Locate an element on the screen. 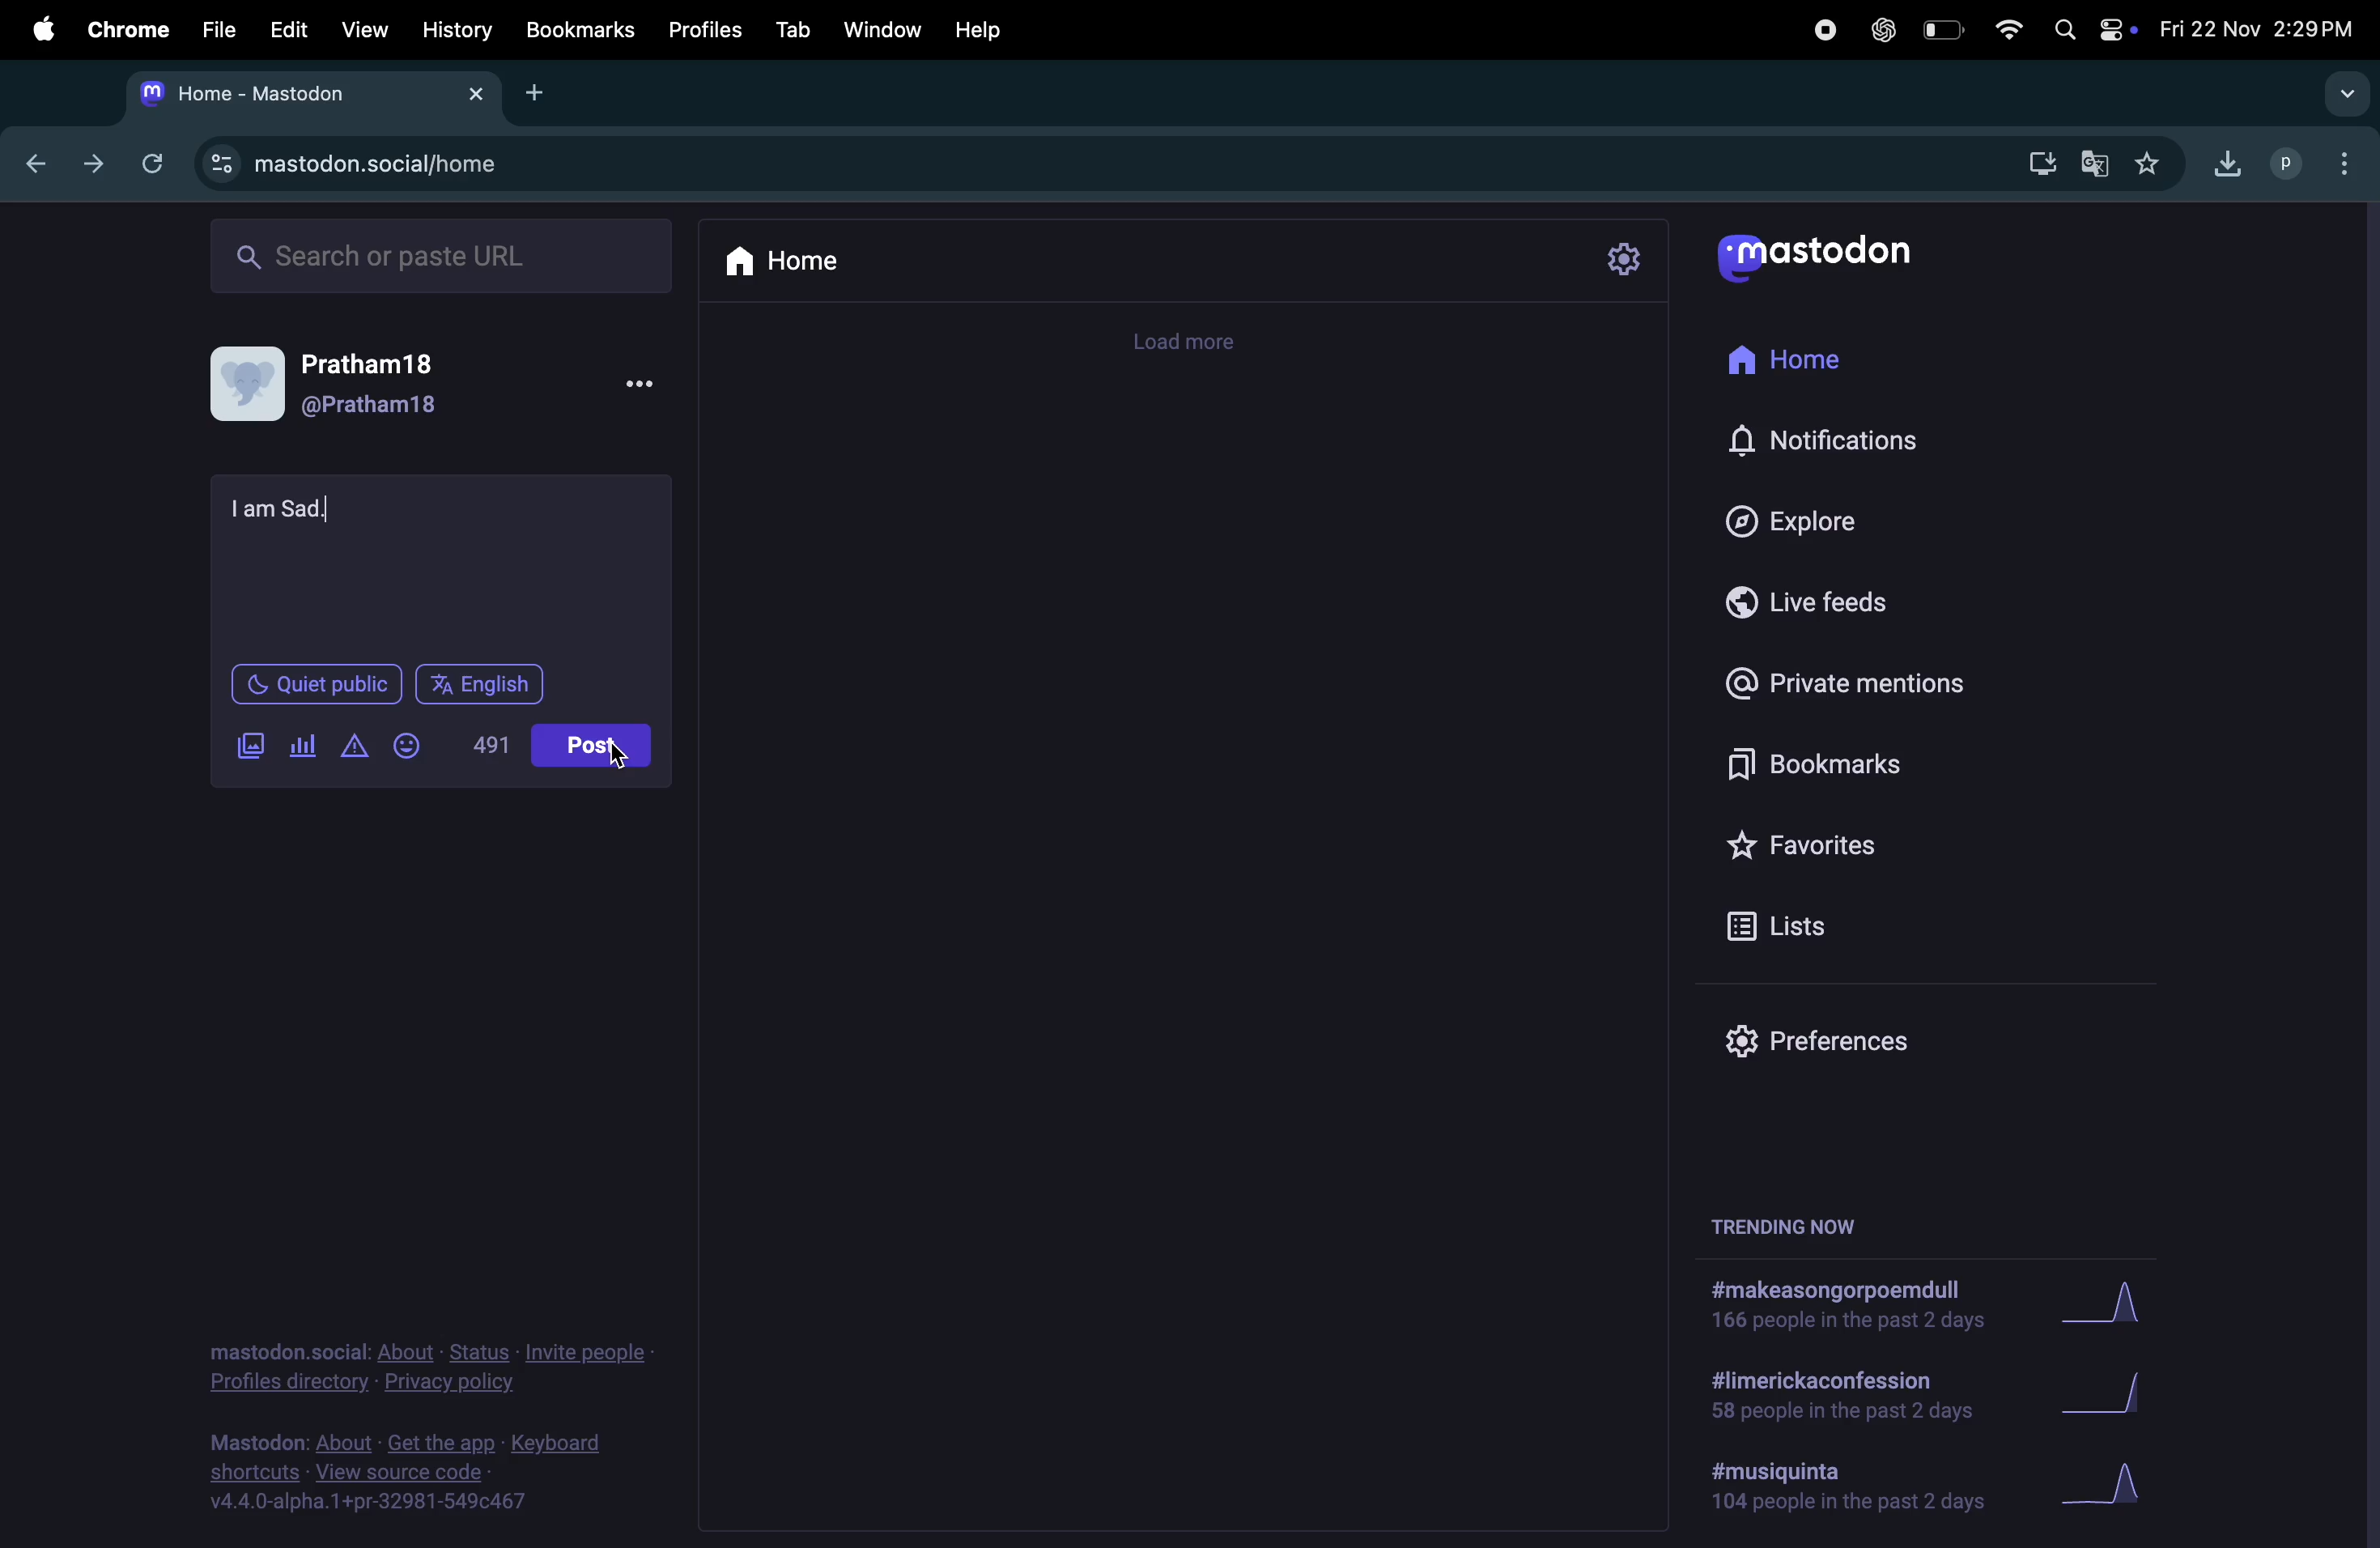  graphs is located at coordinates (2170, 1483).